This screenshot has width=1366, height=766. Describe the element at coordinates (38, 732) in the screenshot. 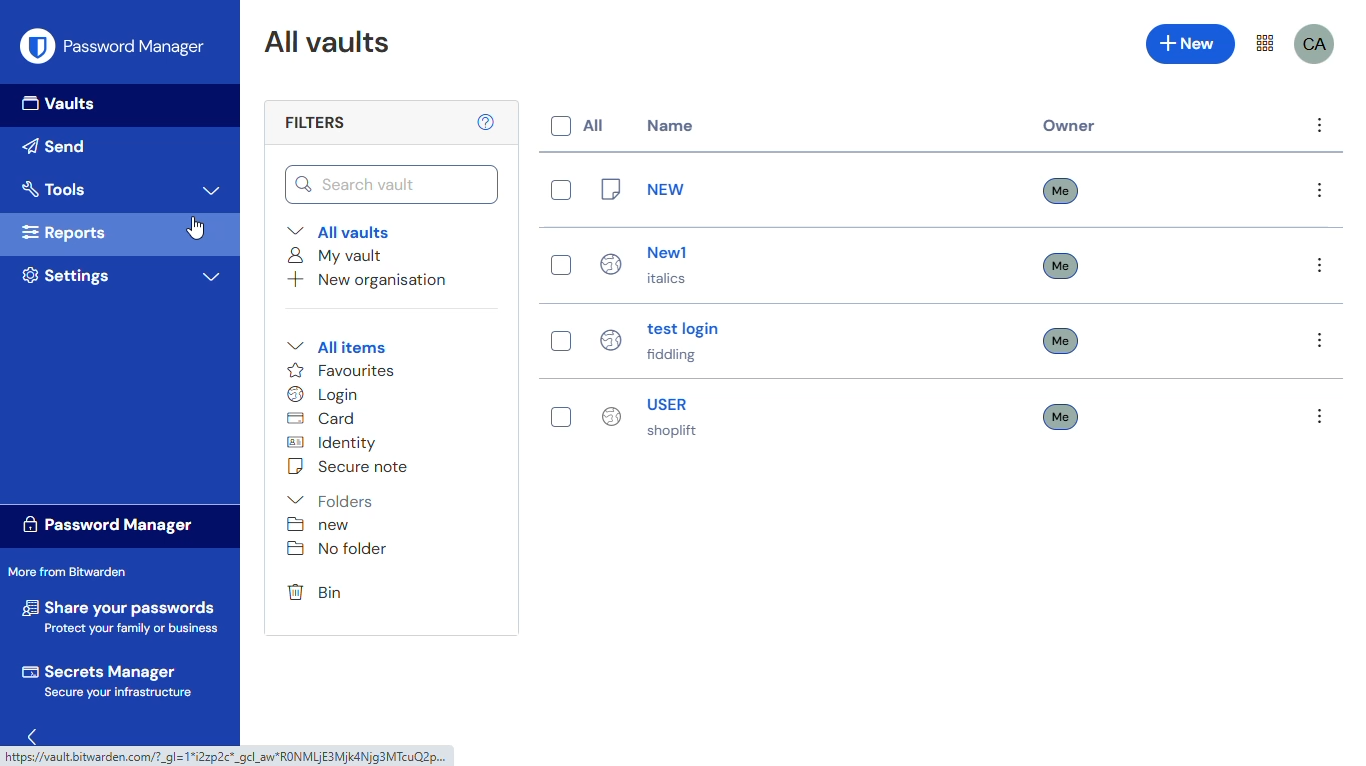

I see `hide` at that location.